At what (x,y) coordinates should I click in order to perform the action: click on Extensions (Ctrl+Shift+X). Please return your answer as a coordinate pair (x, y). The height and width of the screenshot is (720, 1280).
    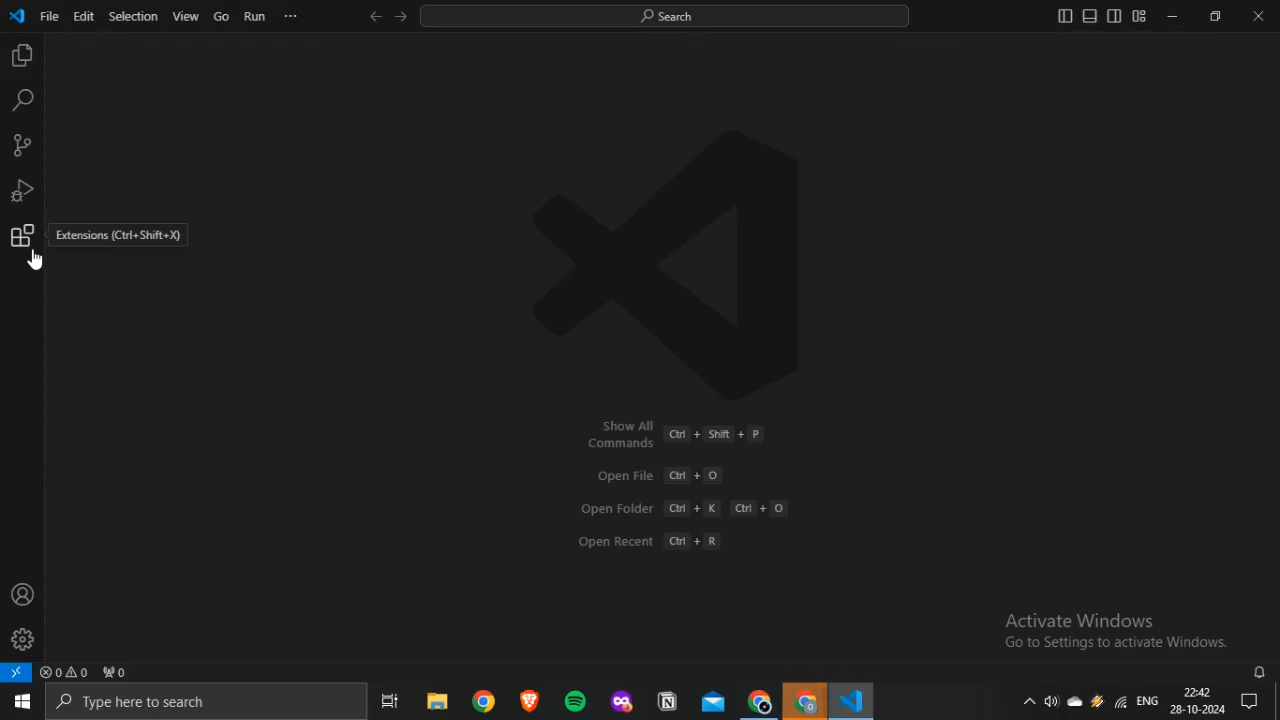
    Looking at the image, I should click on (120, 236).